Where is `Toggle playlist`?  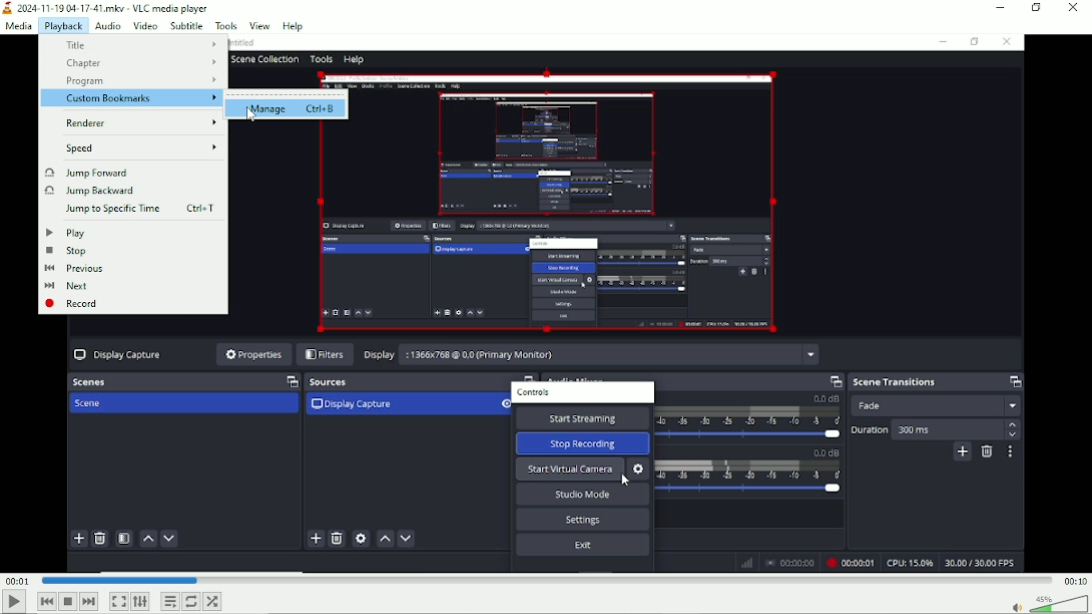 Toggle playlist is located at coordinates (169, 602).